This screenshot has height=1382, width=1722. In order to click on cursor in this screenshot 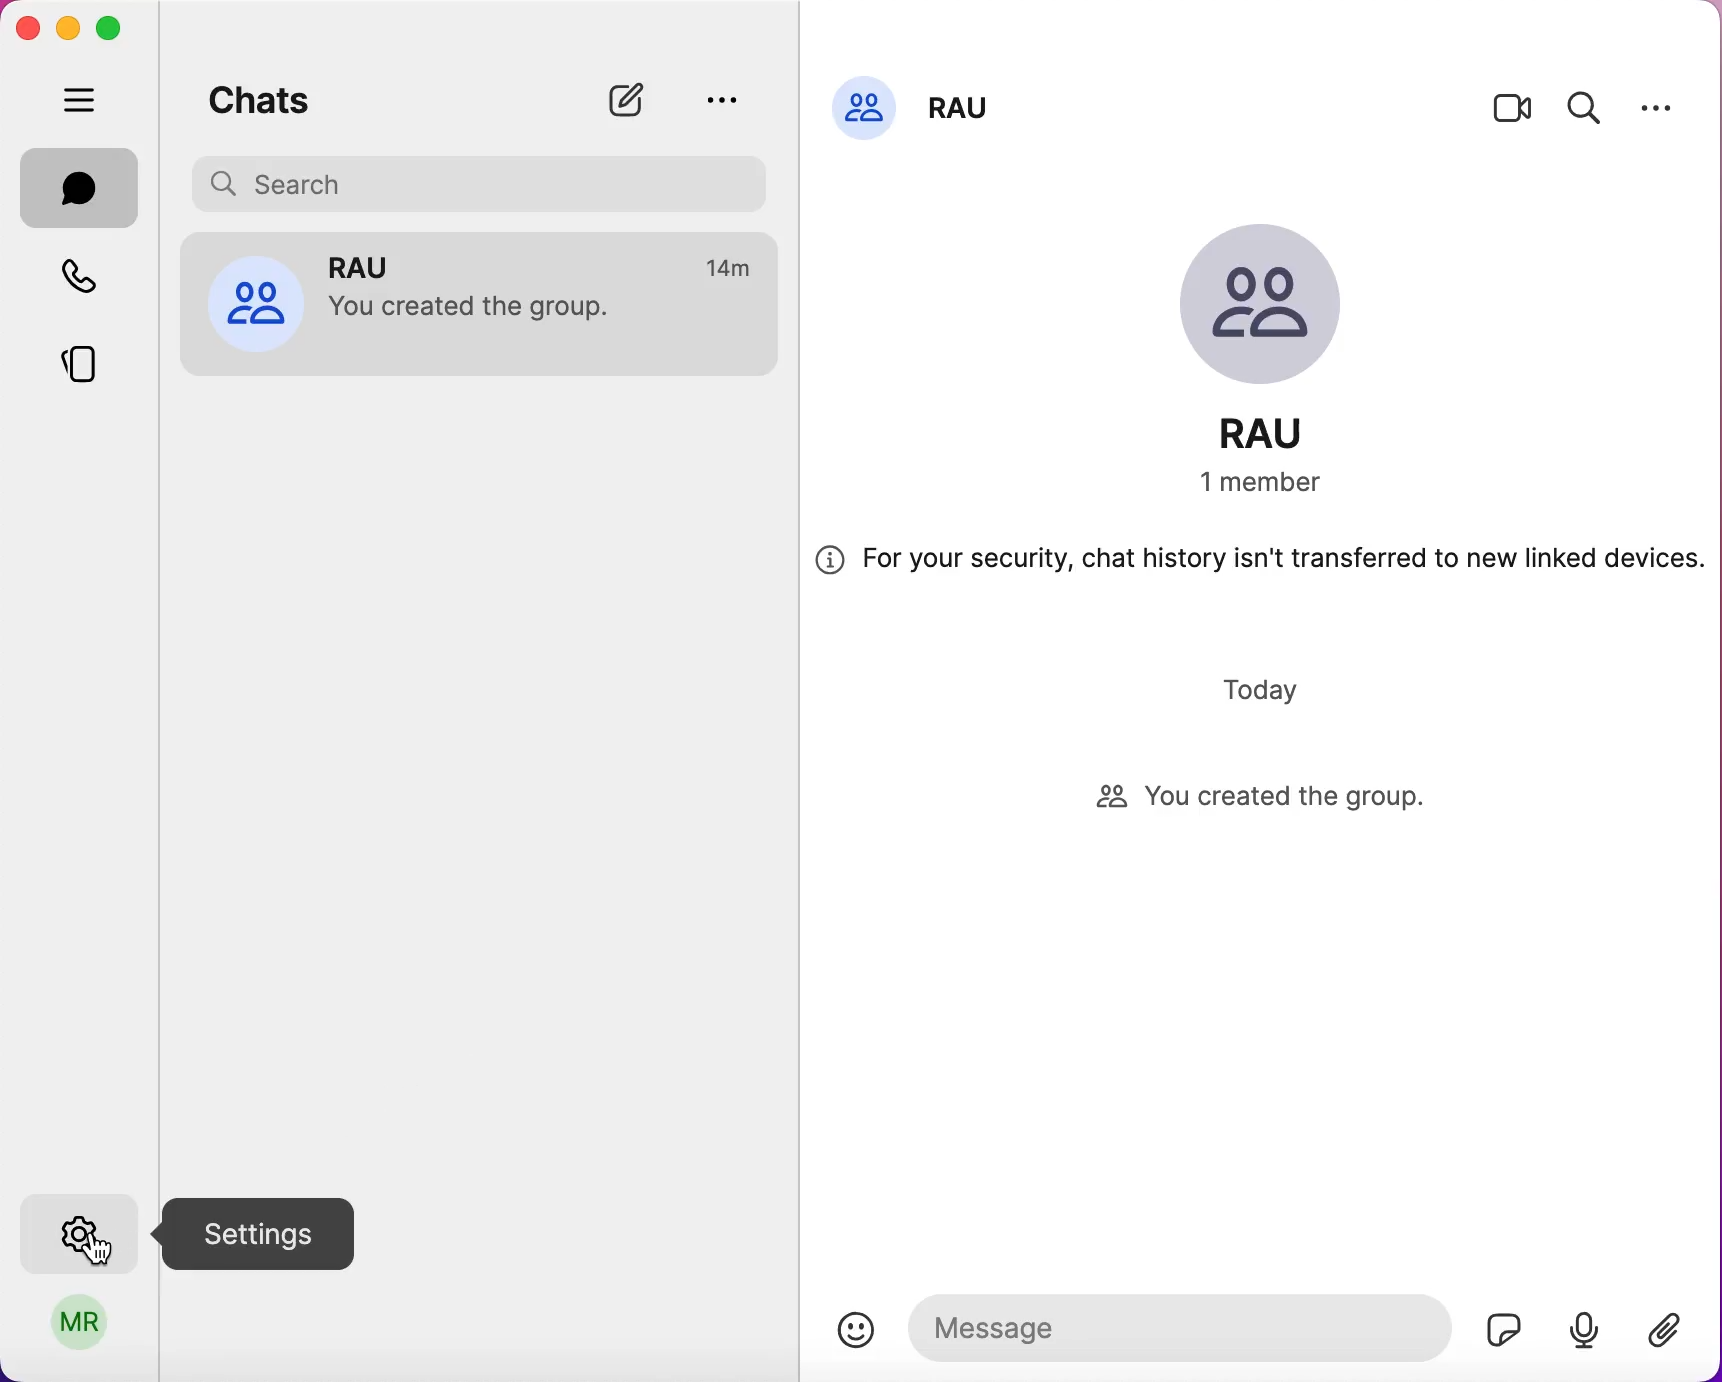, I will do `click(101, 1249)`.